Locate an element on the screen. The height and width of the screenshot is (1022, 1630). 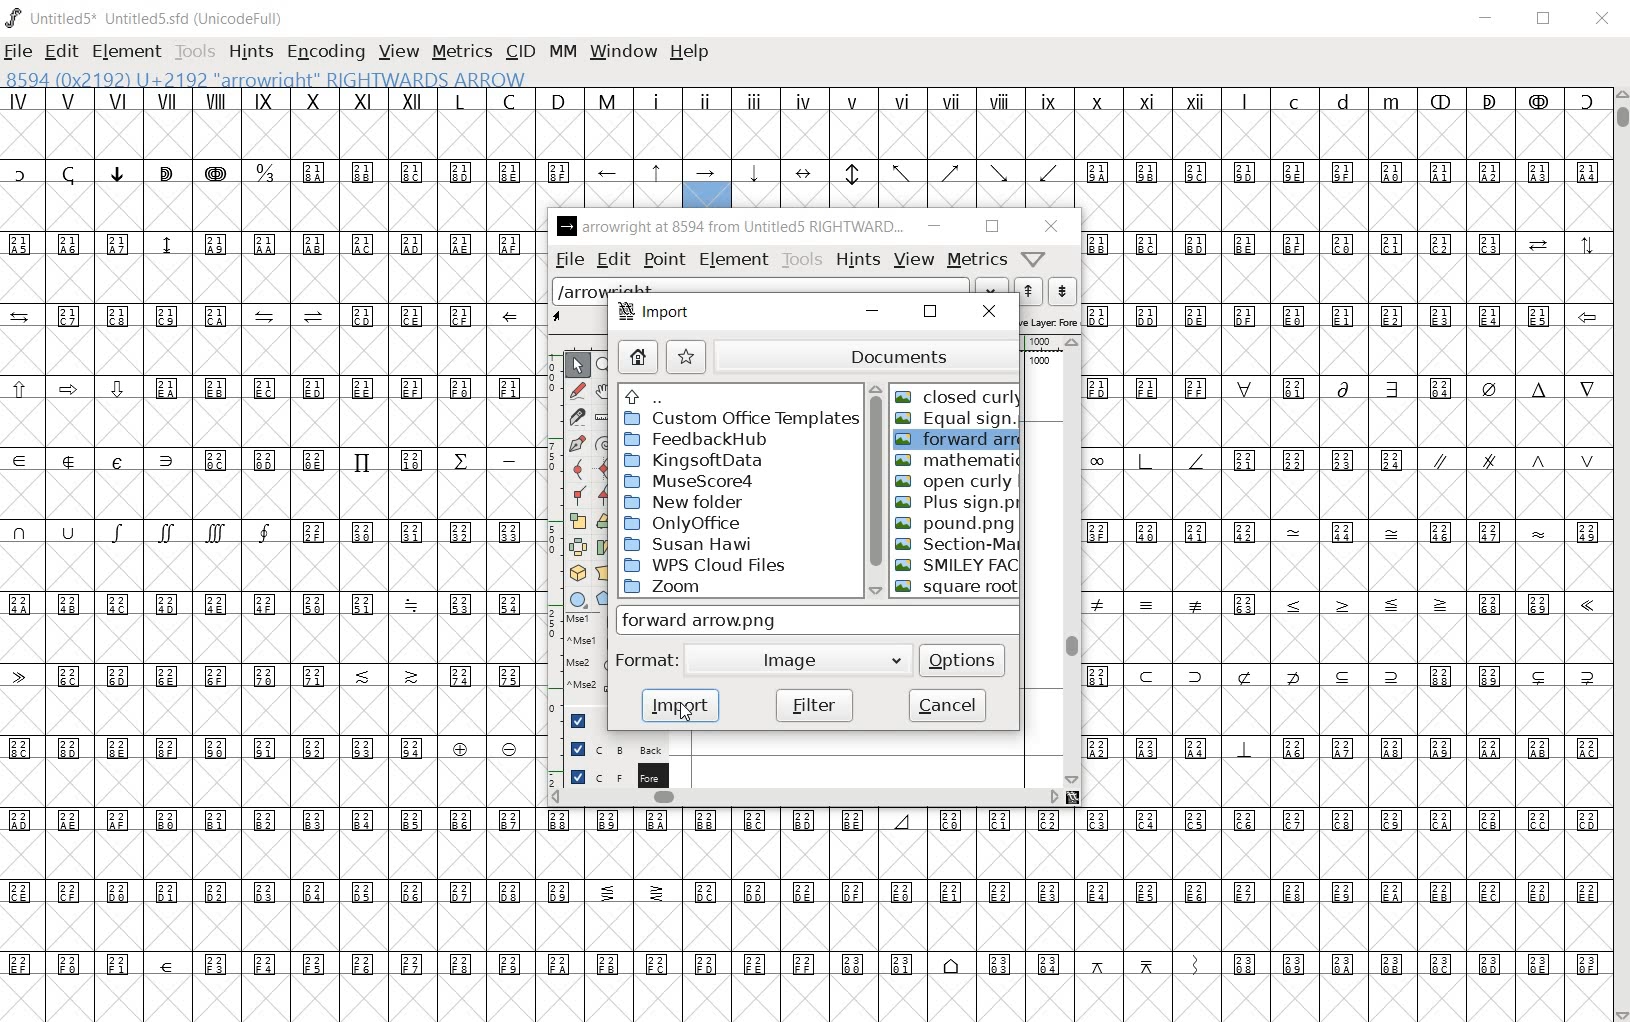
FeedbackHub is located at coordinates (714, 440).